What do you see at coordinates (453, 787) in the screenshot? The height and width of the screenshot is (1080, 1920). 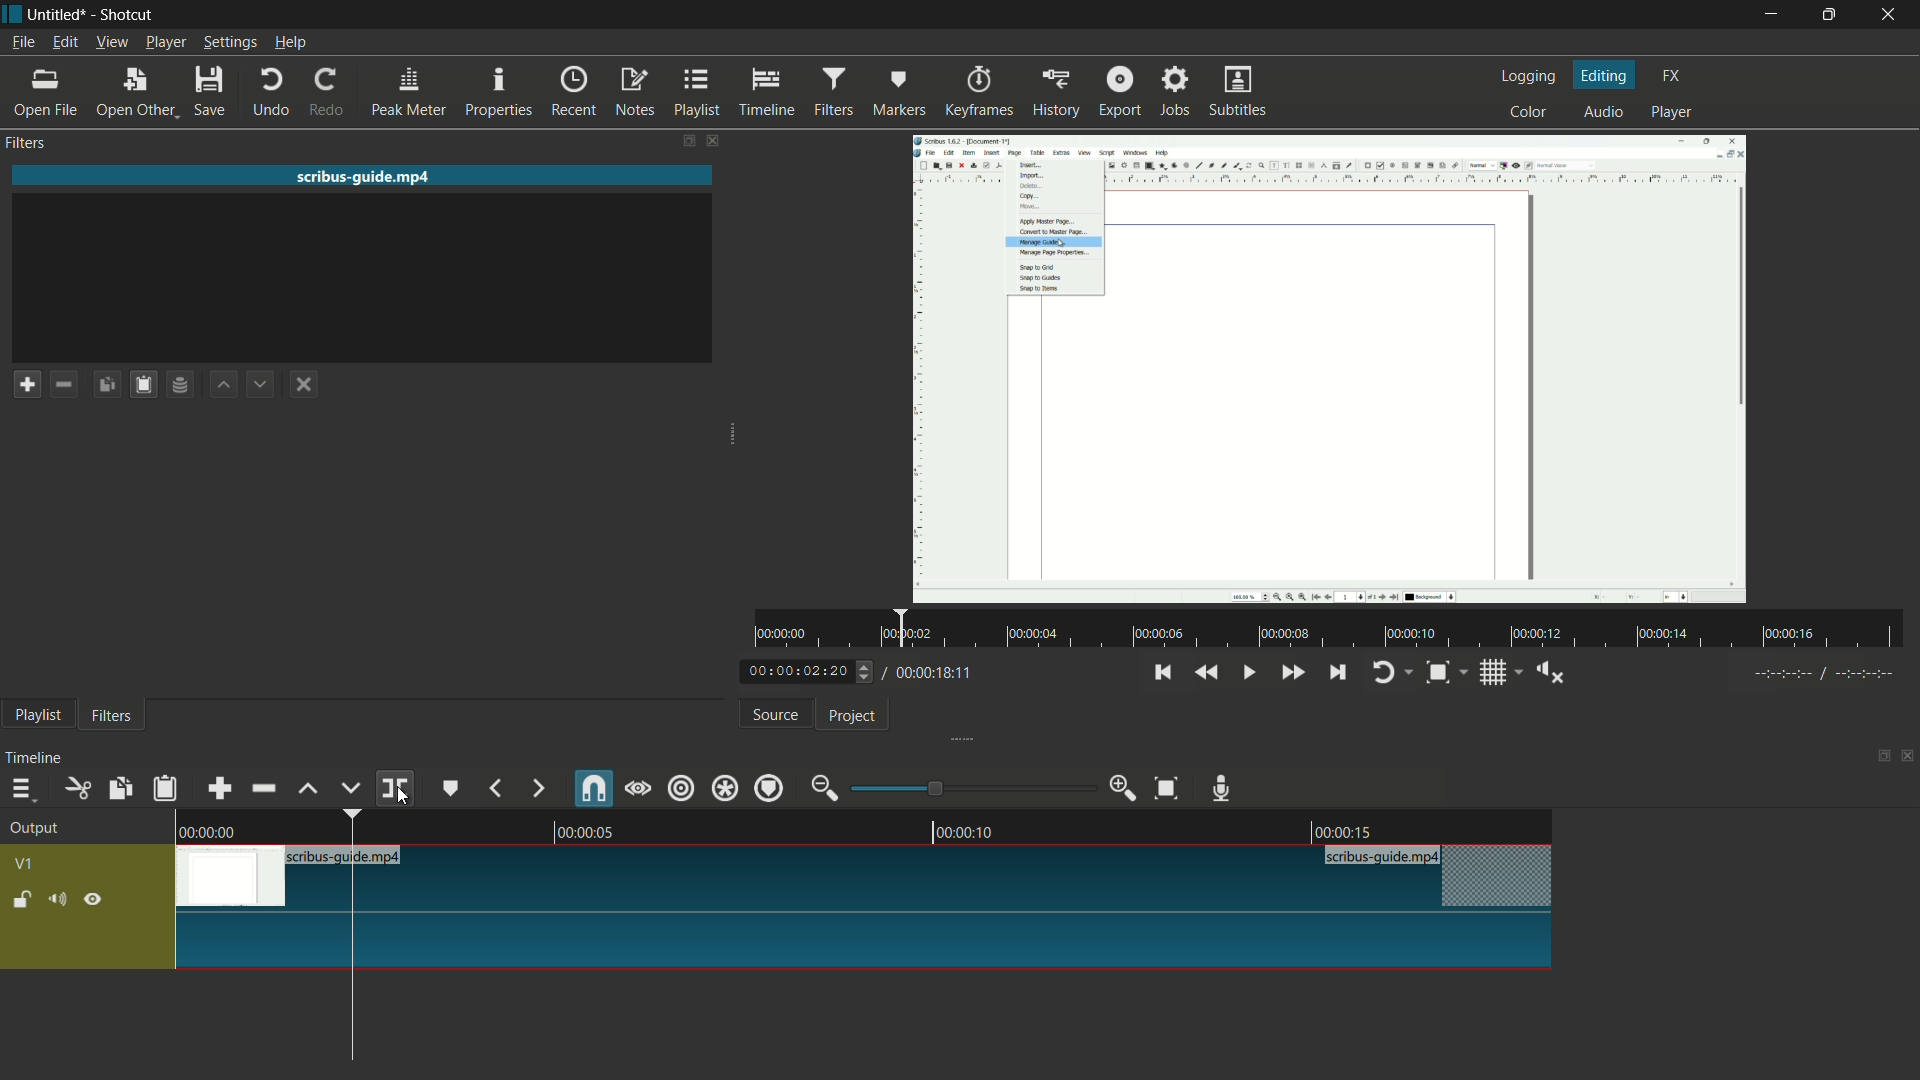 I see `create or edit marker` at bounding box center [453, 787].